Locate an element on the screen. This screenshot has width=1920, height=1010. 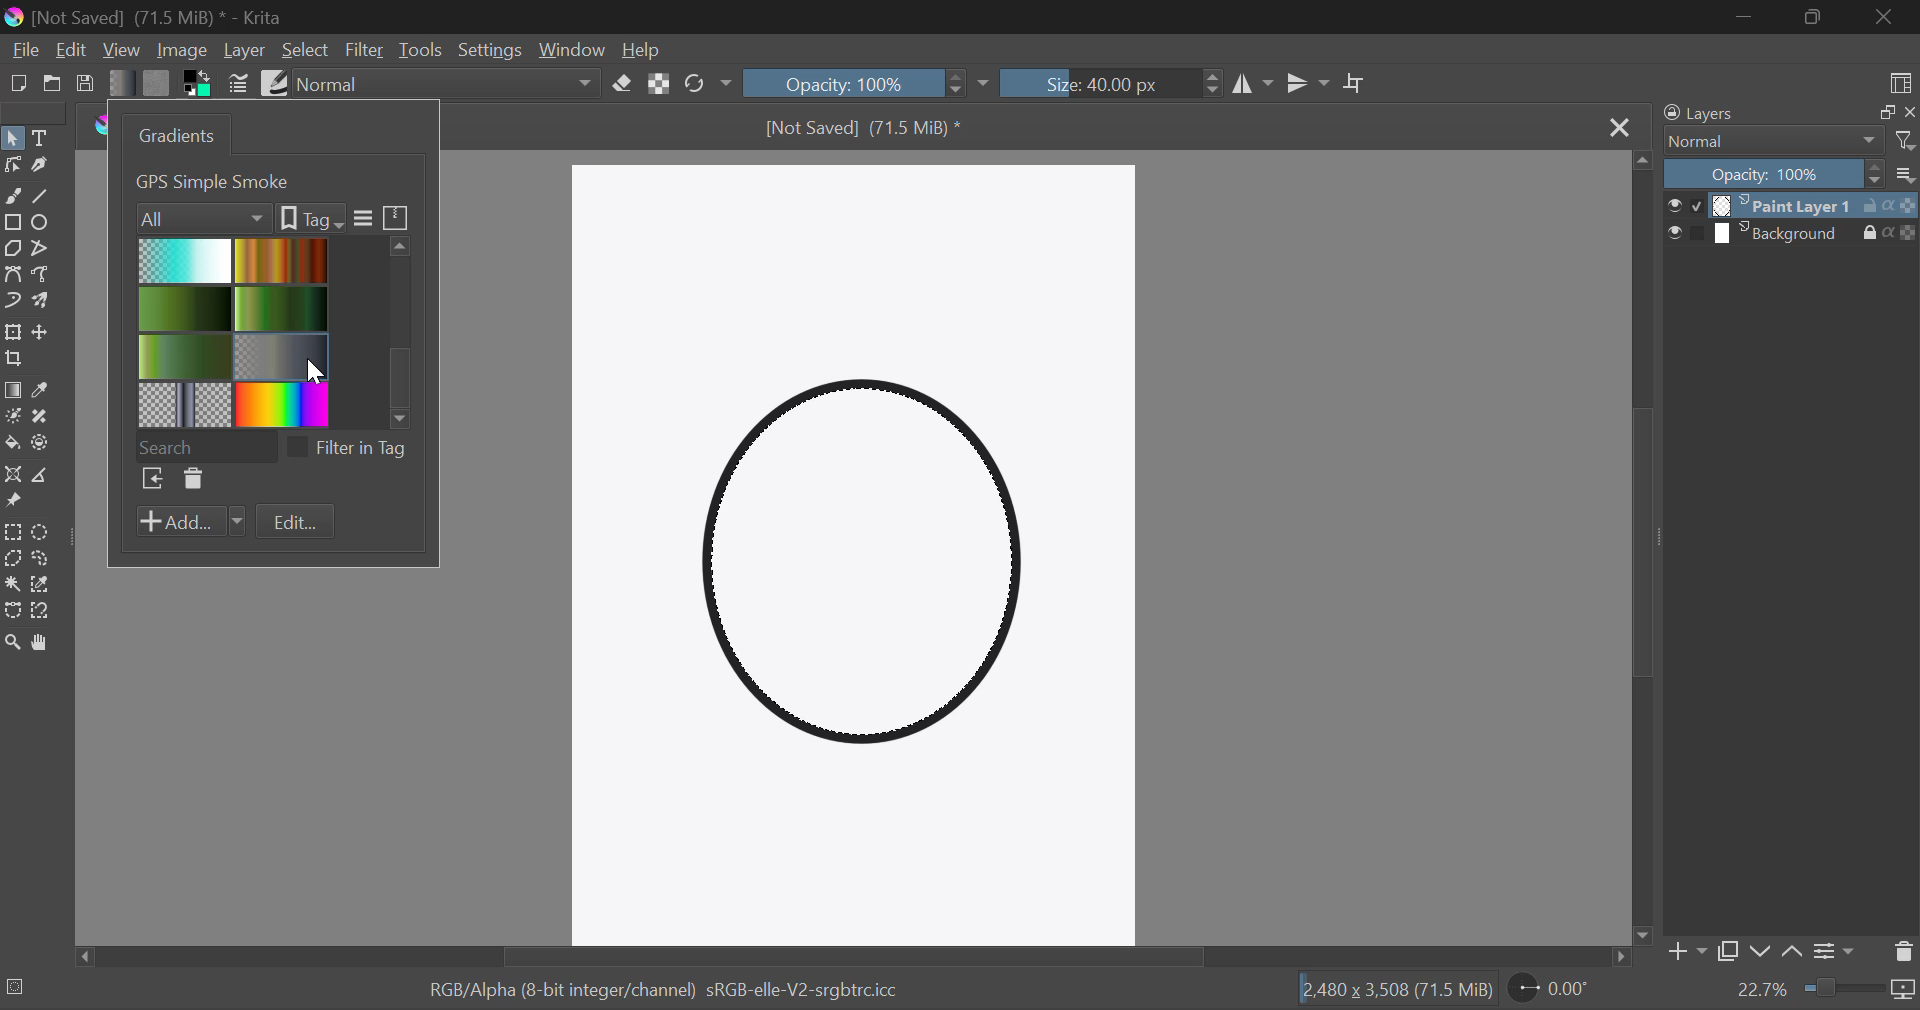
Layer is located at coordinates (245, 51).